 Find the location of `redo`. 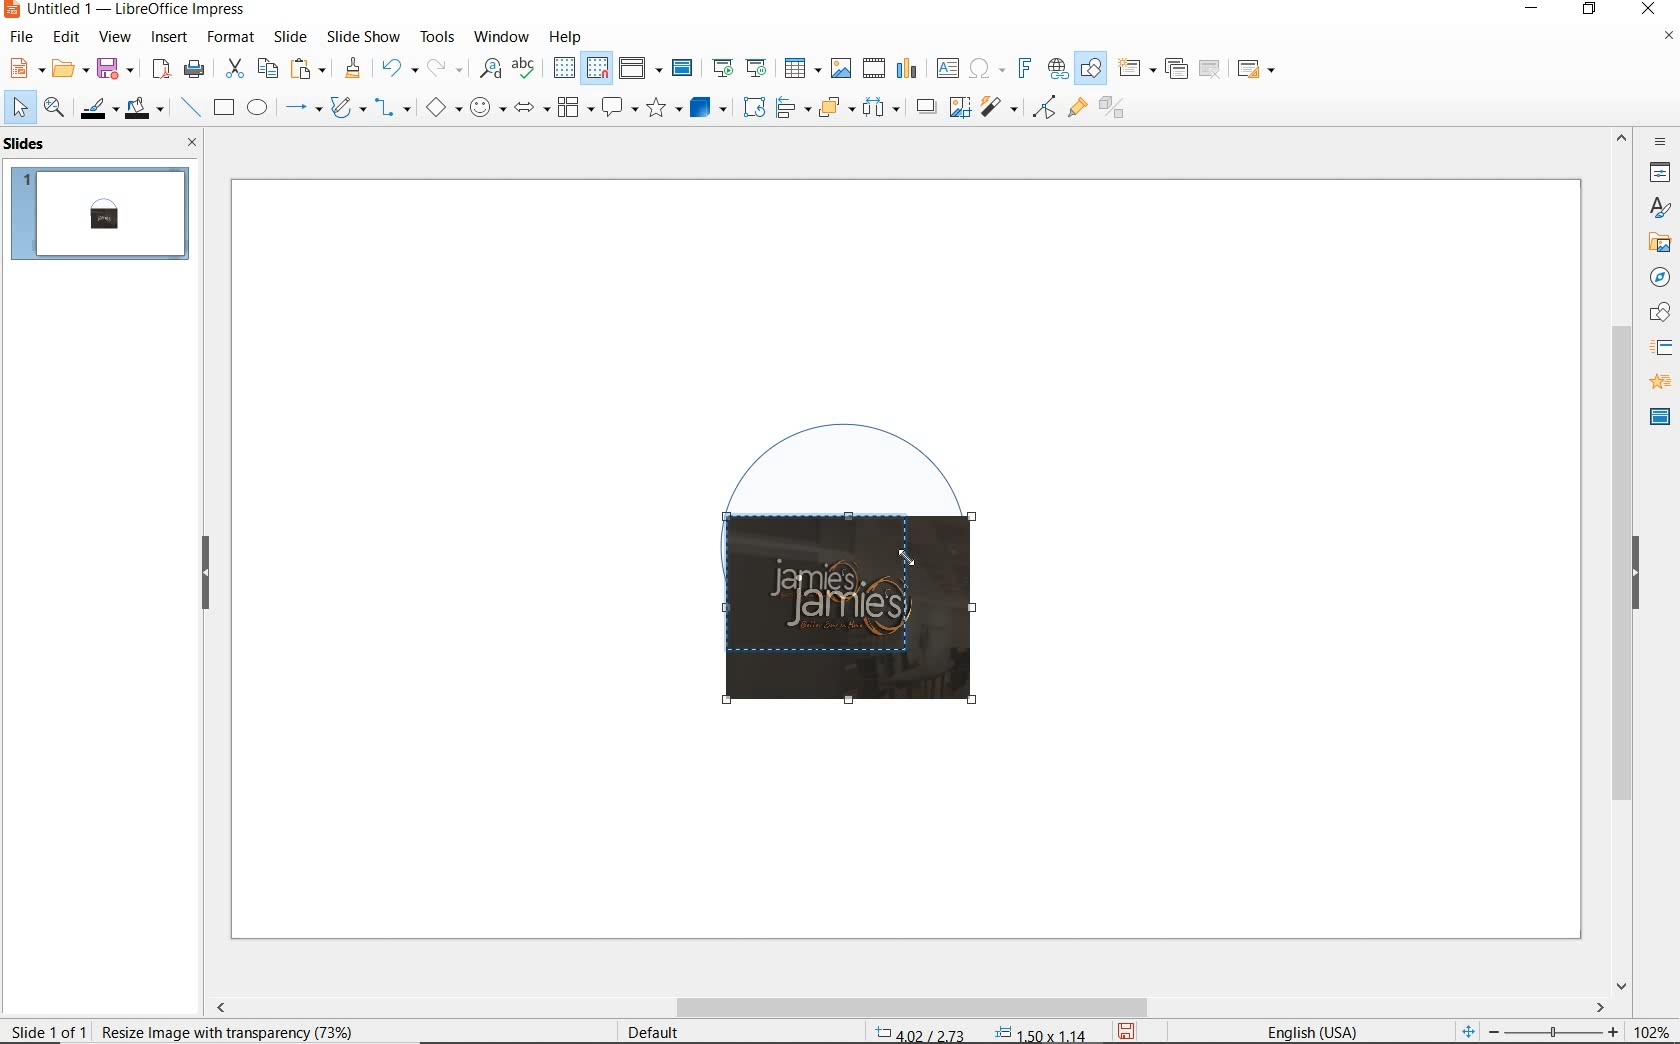

redo is located at coordinates (444, 68).